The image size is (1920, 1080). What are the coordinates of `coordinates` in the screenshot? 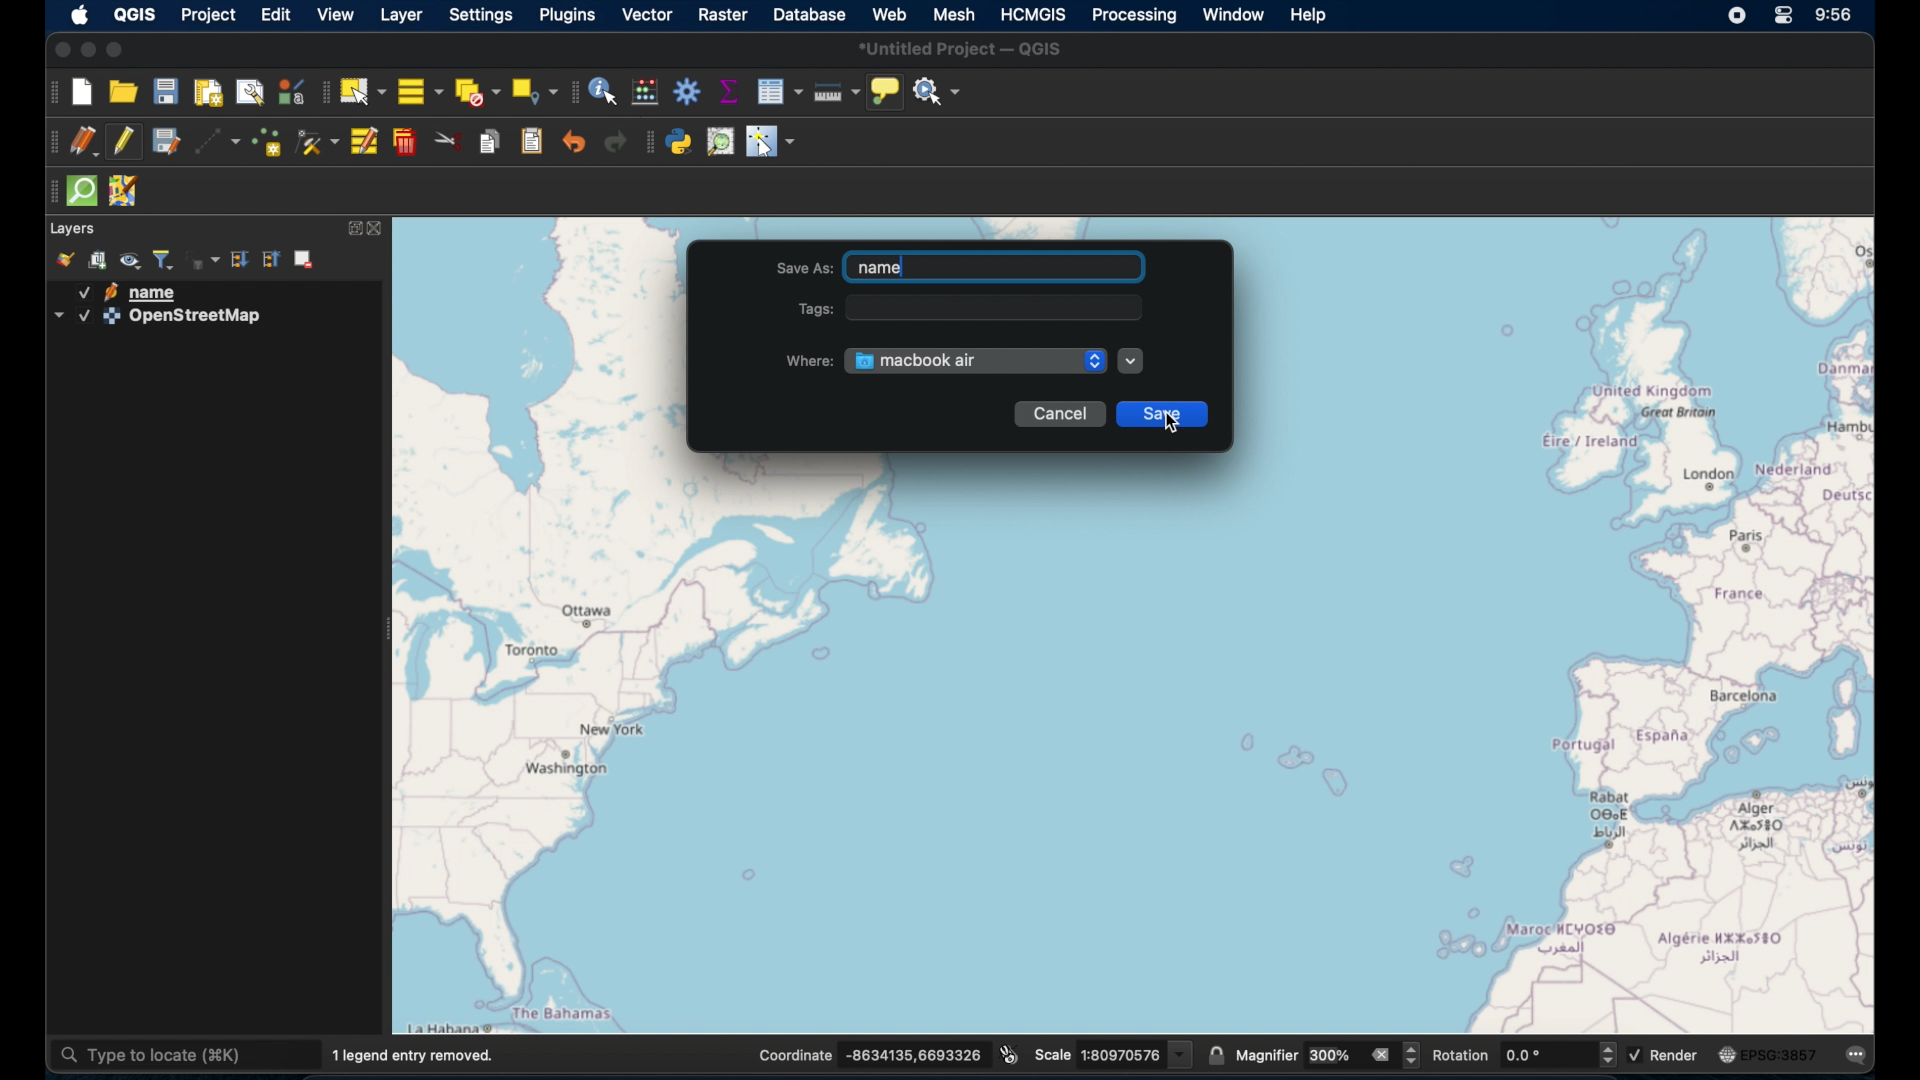 It's located at (873, 1056).